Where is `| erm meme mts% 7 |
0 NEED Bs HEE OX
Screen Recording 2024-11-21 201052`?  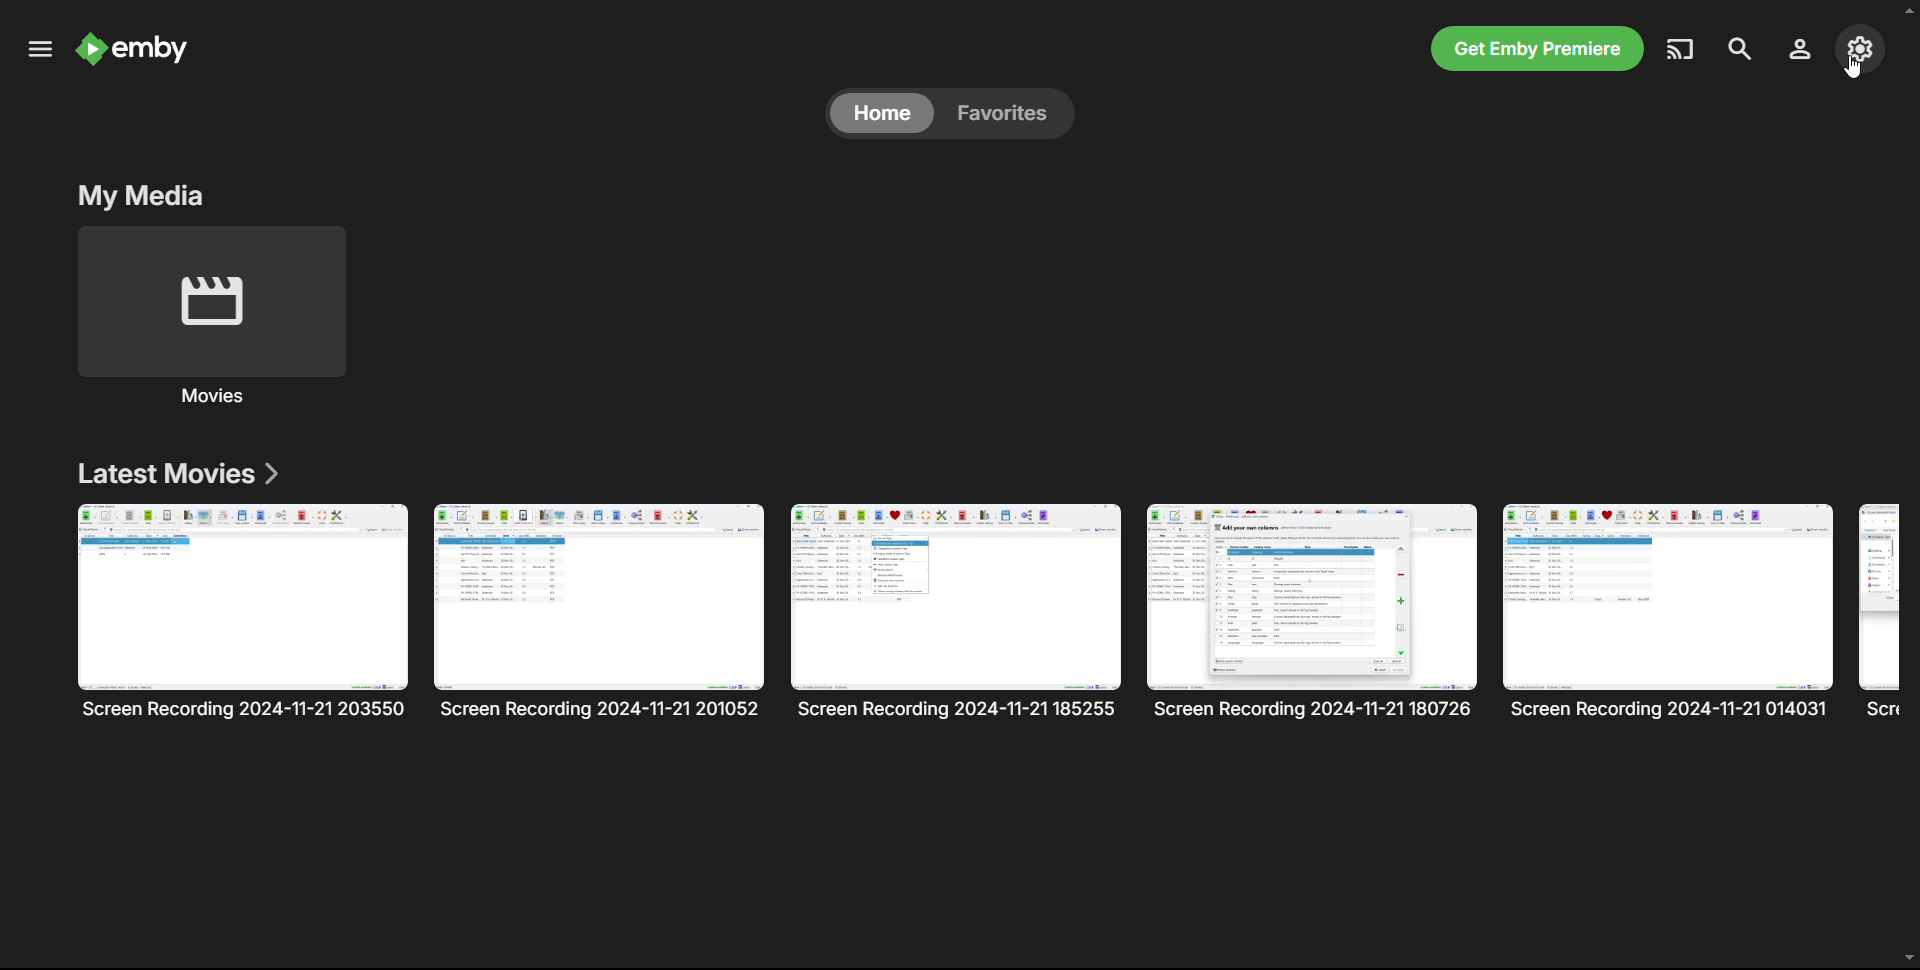 | erm meme mts% 7 |
0 NEED Bs HEE OX
Screen Recording 2024-11-21 201052 is located at coordinates (599, 610).